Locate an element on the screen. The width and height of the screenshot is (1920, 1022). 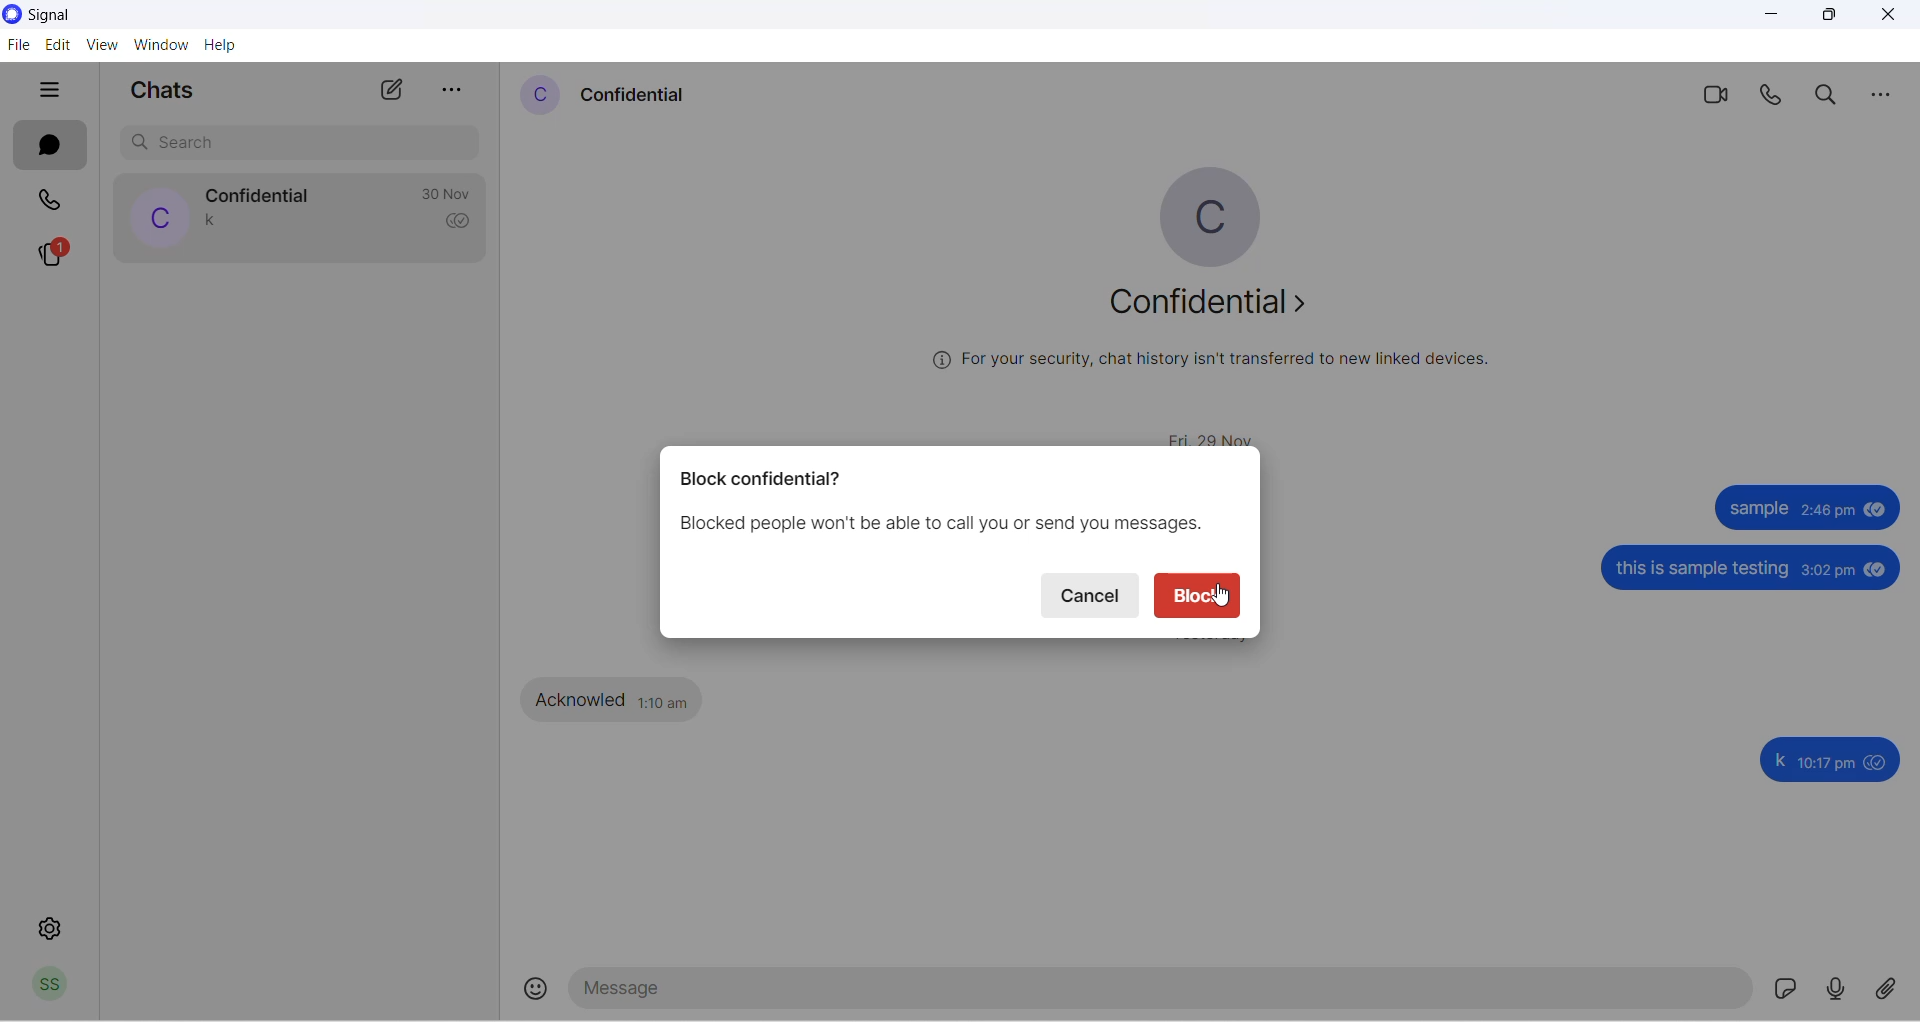
settings is located at coordinates (46, 932).